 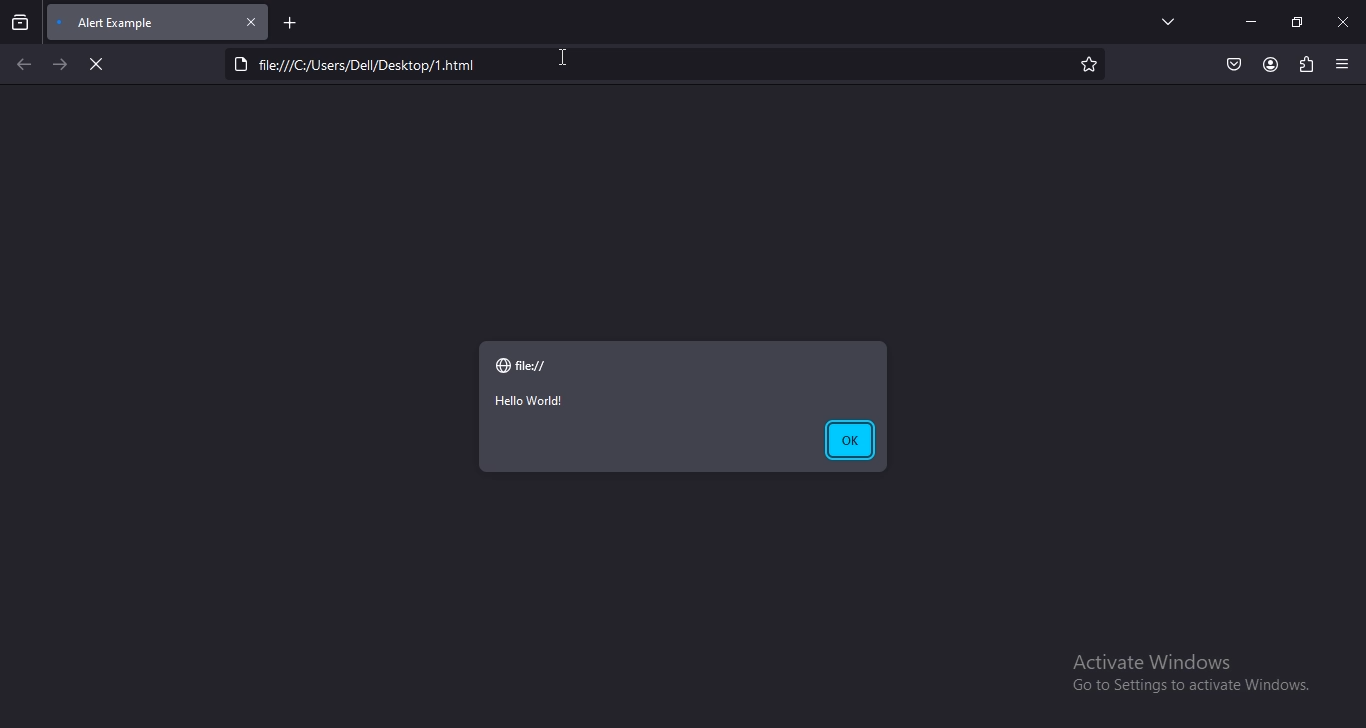 What do you see at coordinates (1151, 661) in the screenshot?
I see `Activate Windows` at bounding box center [1151, 661].